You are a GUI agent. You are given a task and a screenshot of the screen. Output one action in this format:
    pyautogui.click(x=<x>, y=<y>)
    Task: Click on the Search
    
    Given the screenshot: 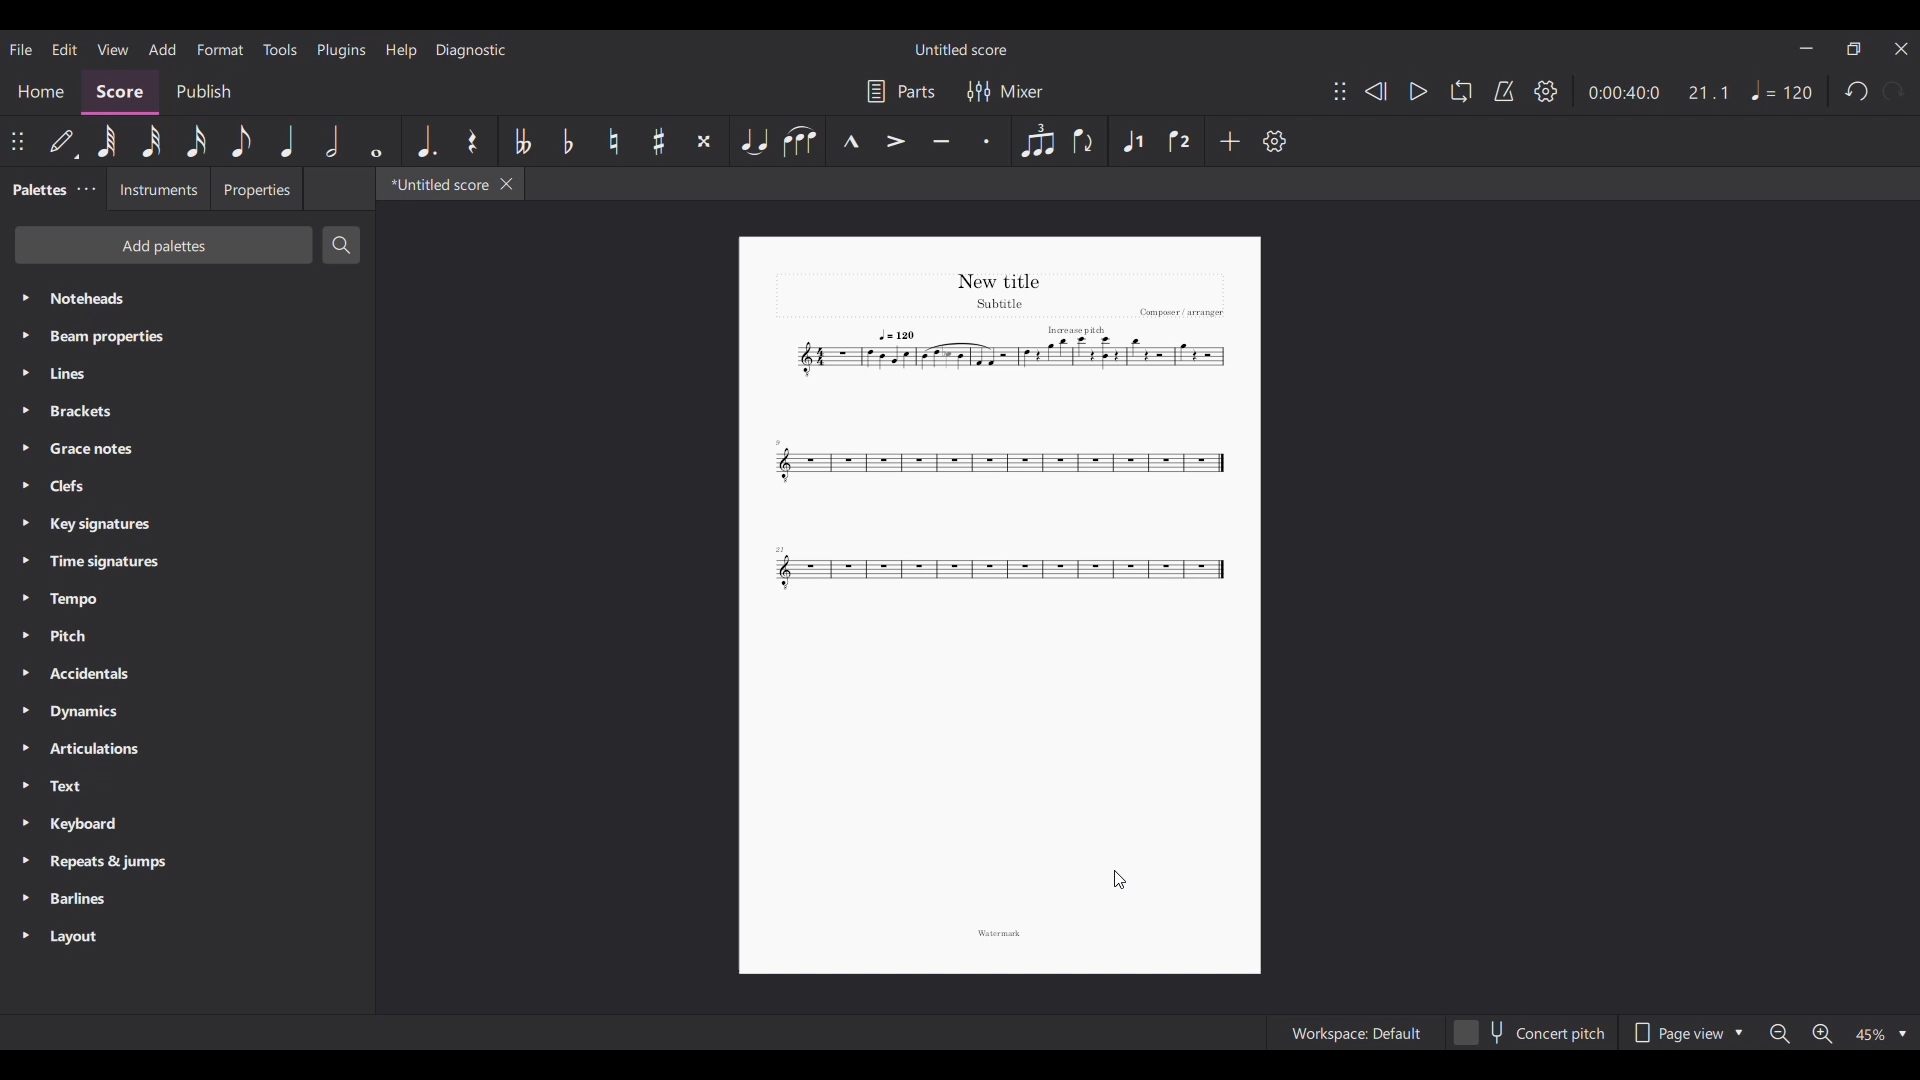 What is the action you would take?
    pyautogui.click(x=342, y=245)
    